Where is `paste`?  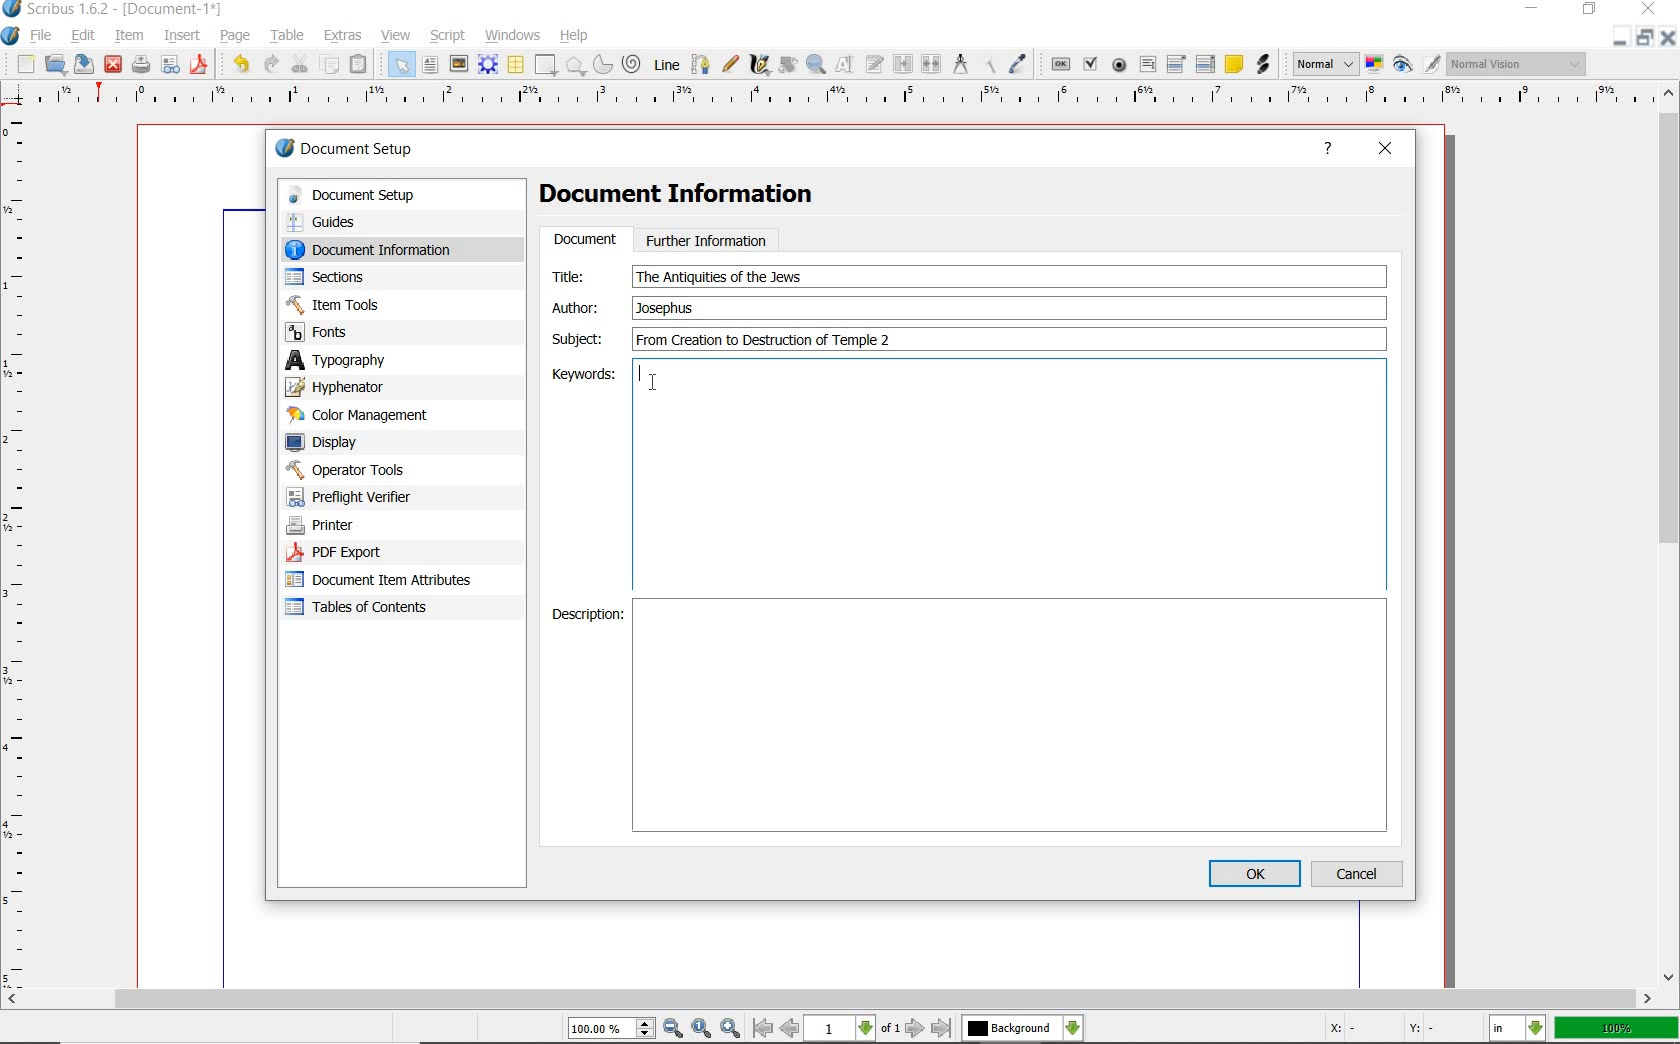
paste is located at coordinates (362, 63).